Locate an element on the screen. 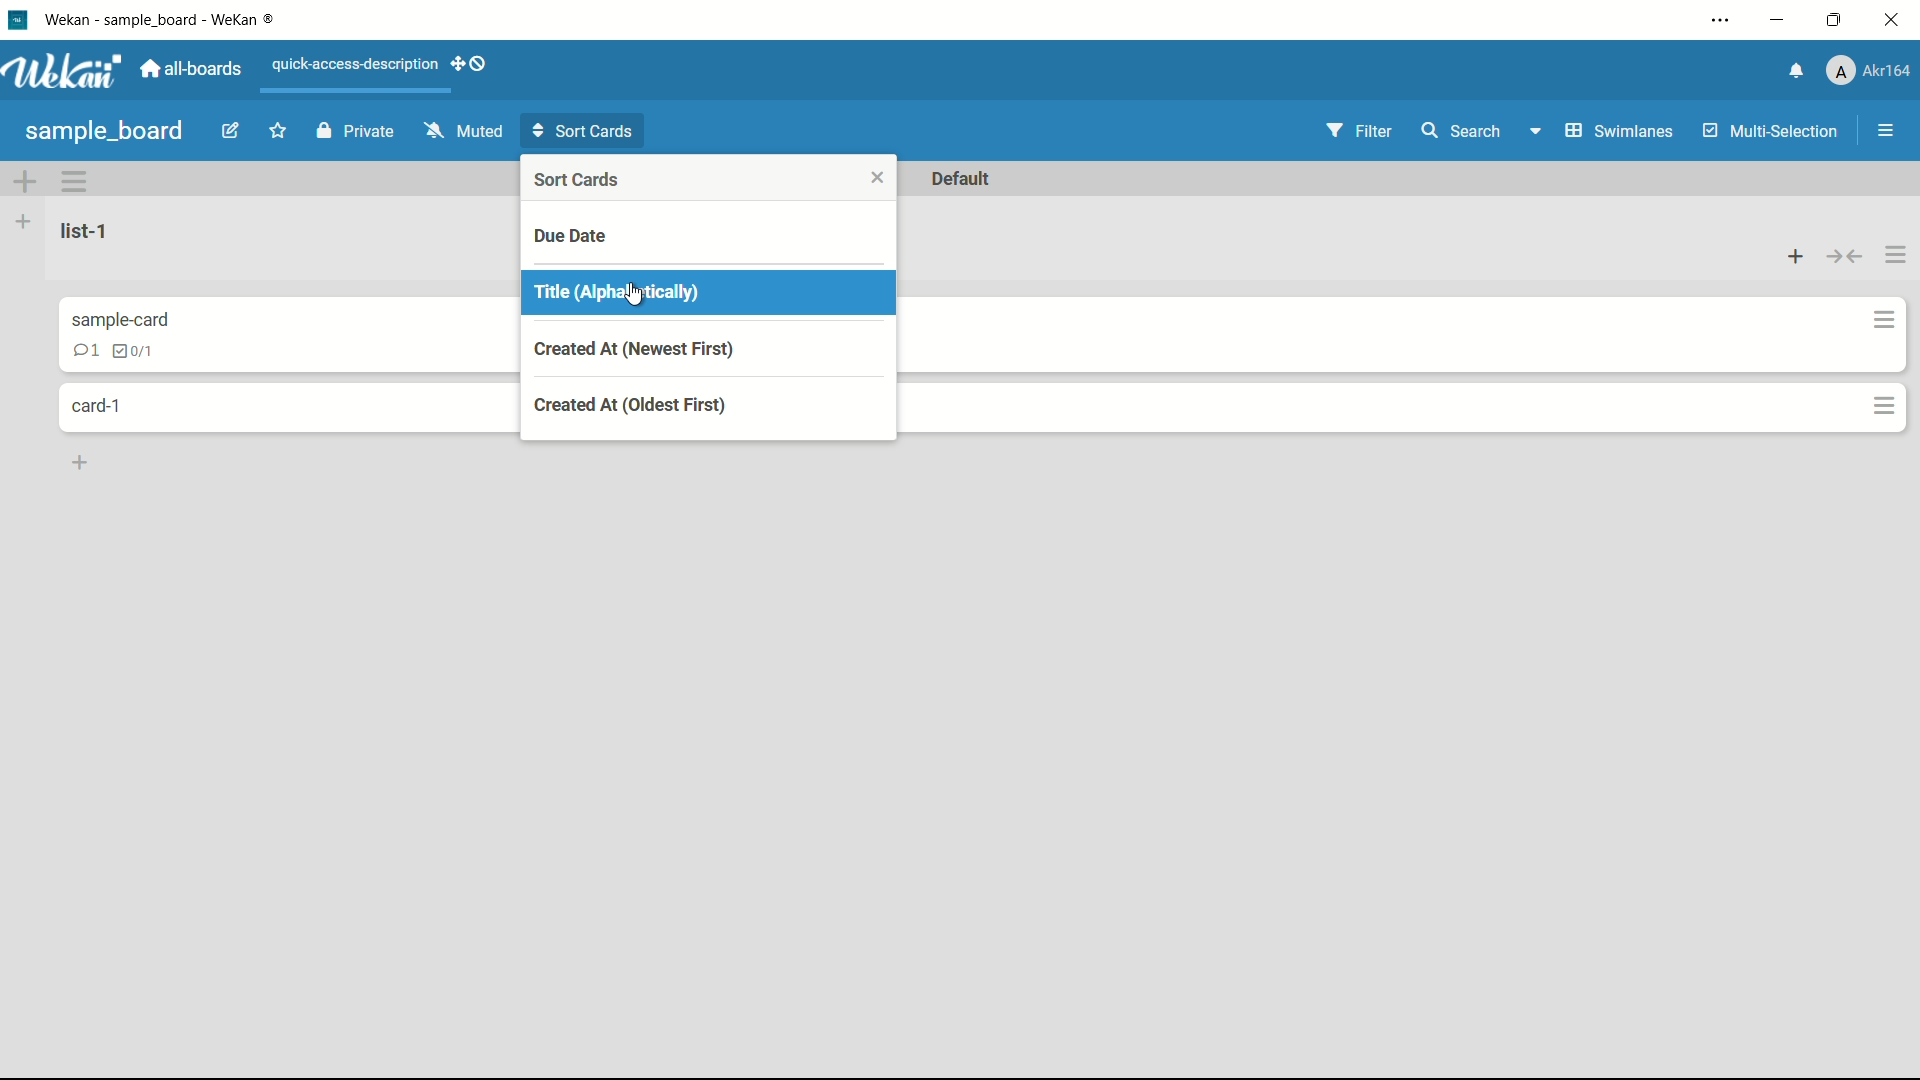 This screenshot has width=1920, height=1080. maximize is located at coordinates (1837, 20).